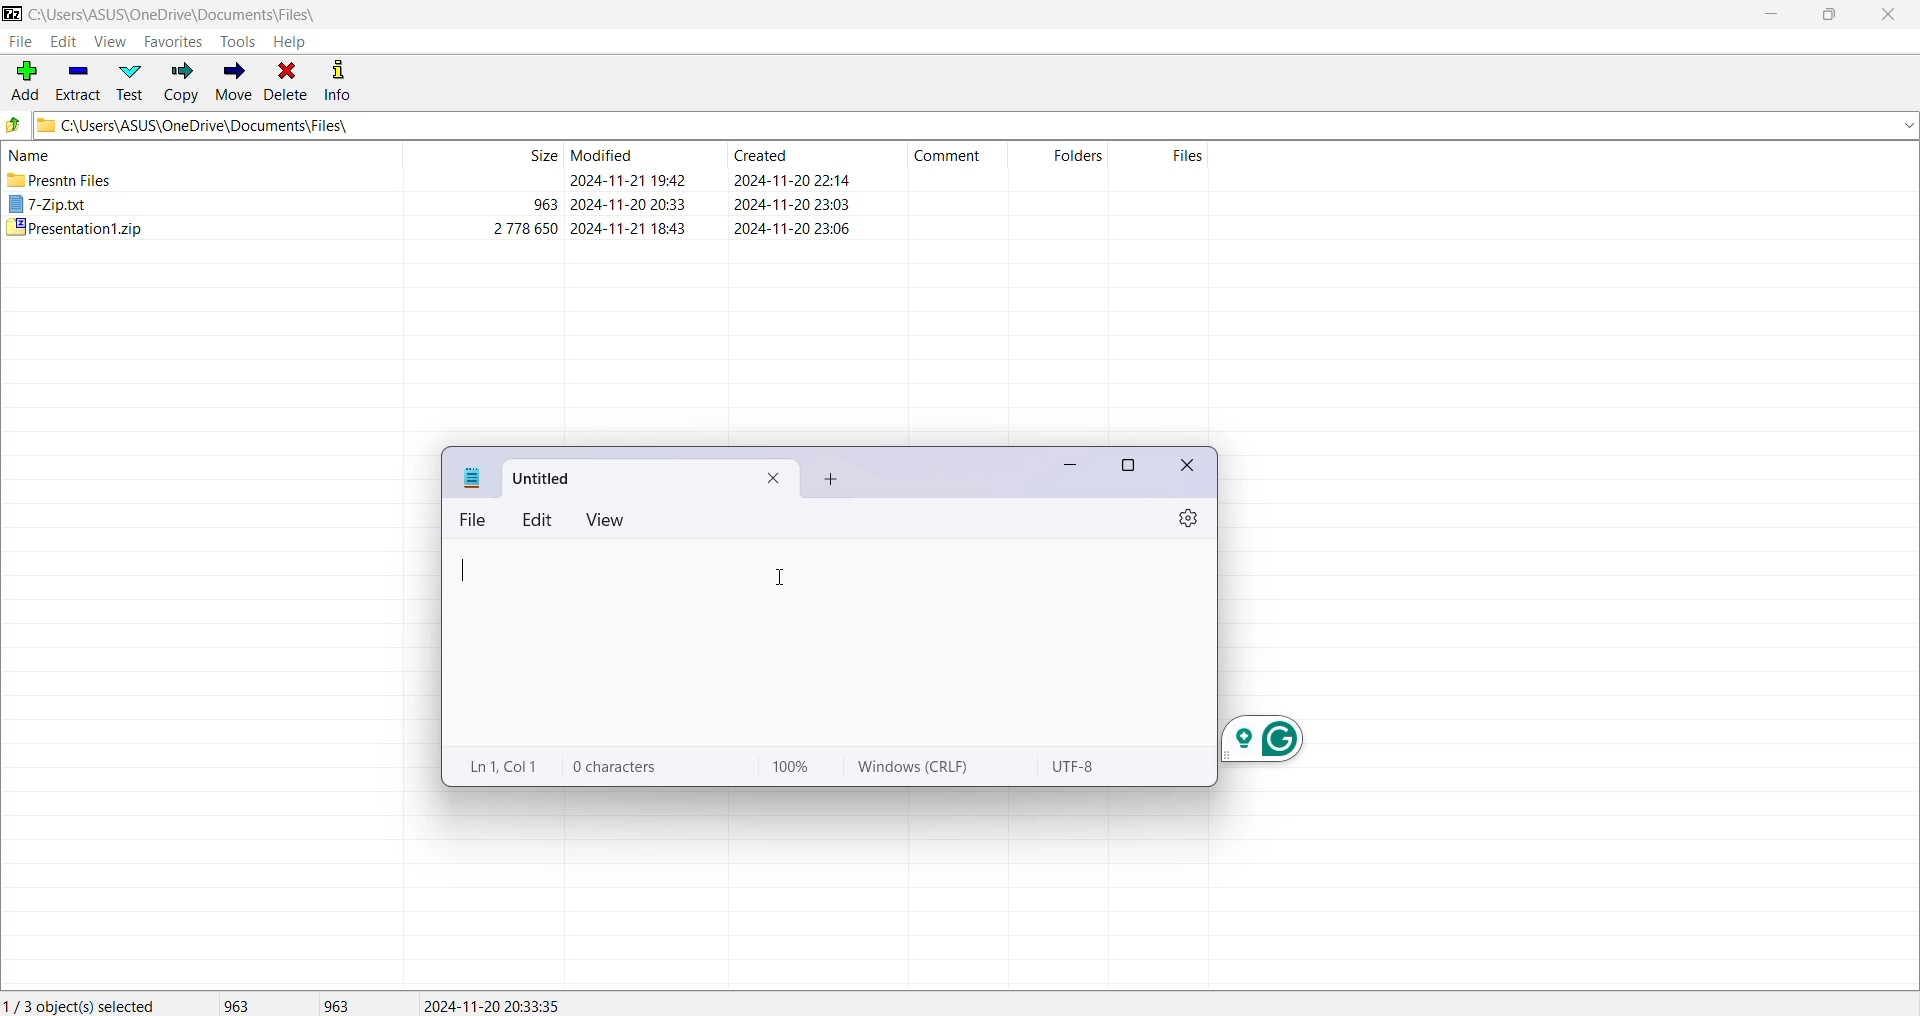 The height and width of the screenshot is (1016, 1920). I want to click on minimize, so click(1072, 465).